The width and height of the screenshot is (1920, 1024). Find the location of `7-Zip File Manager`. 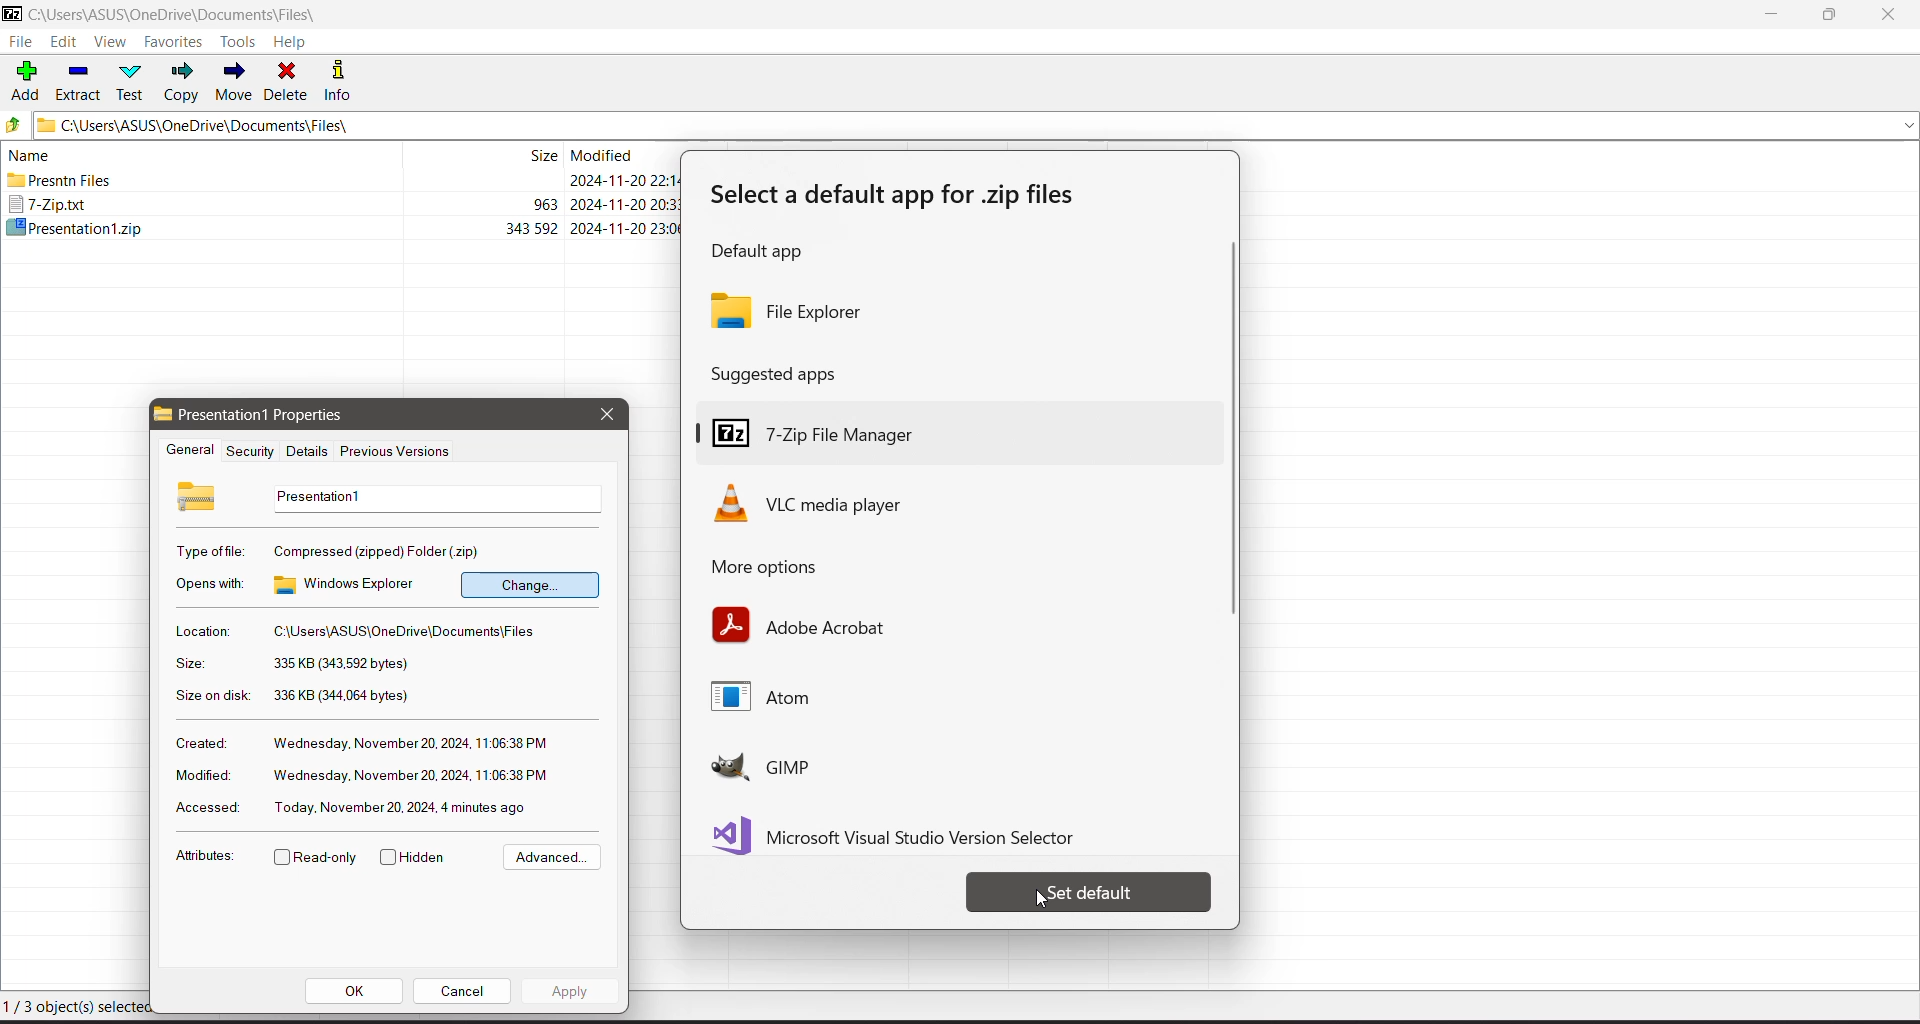

7-Zip File Manager is located at coordinates (956, 428).